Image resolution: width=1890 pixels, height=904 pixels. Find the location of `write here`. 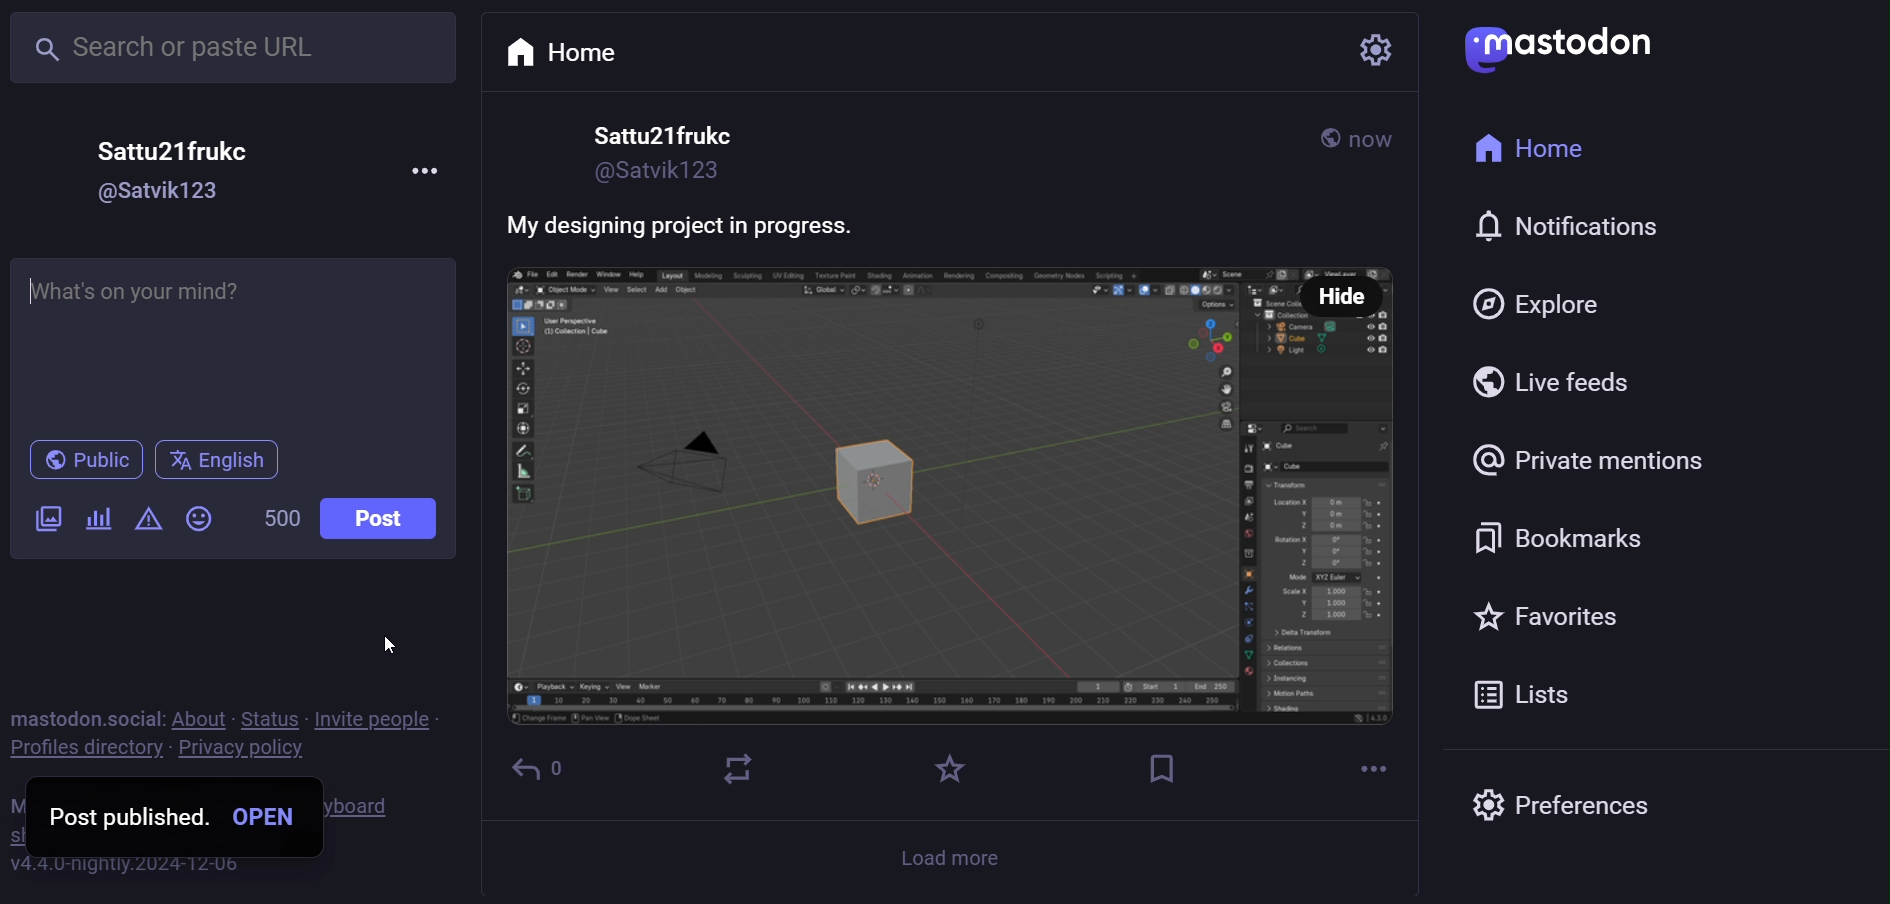

write here is located at coordinates (233, 337).